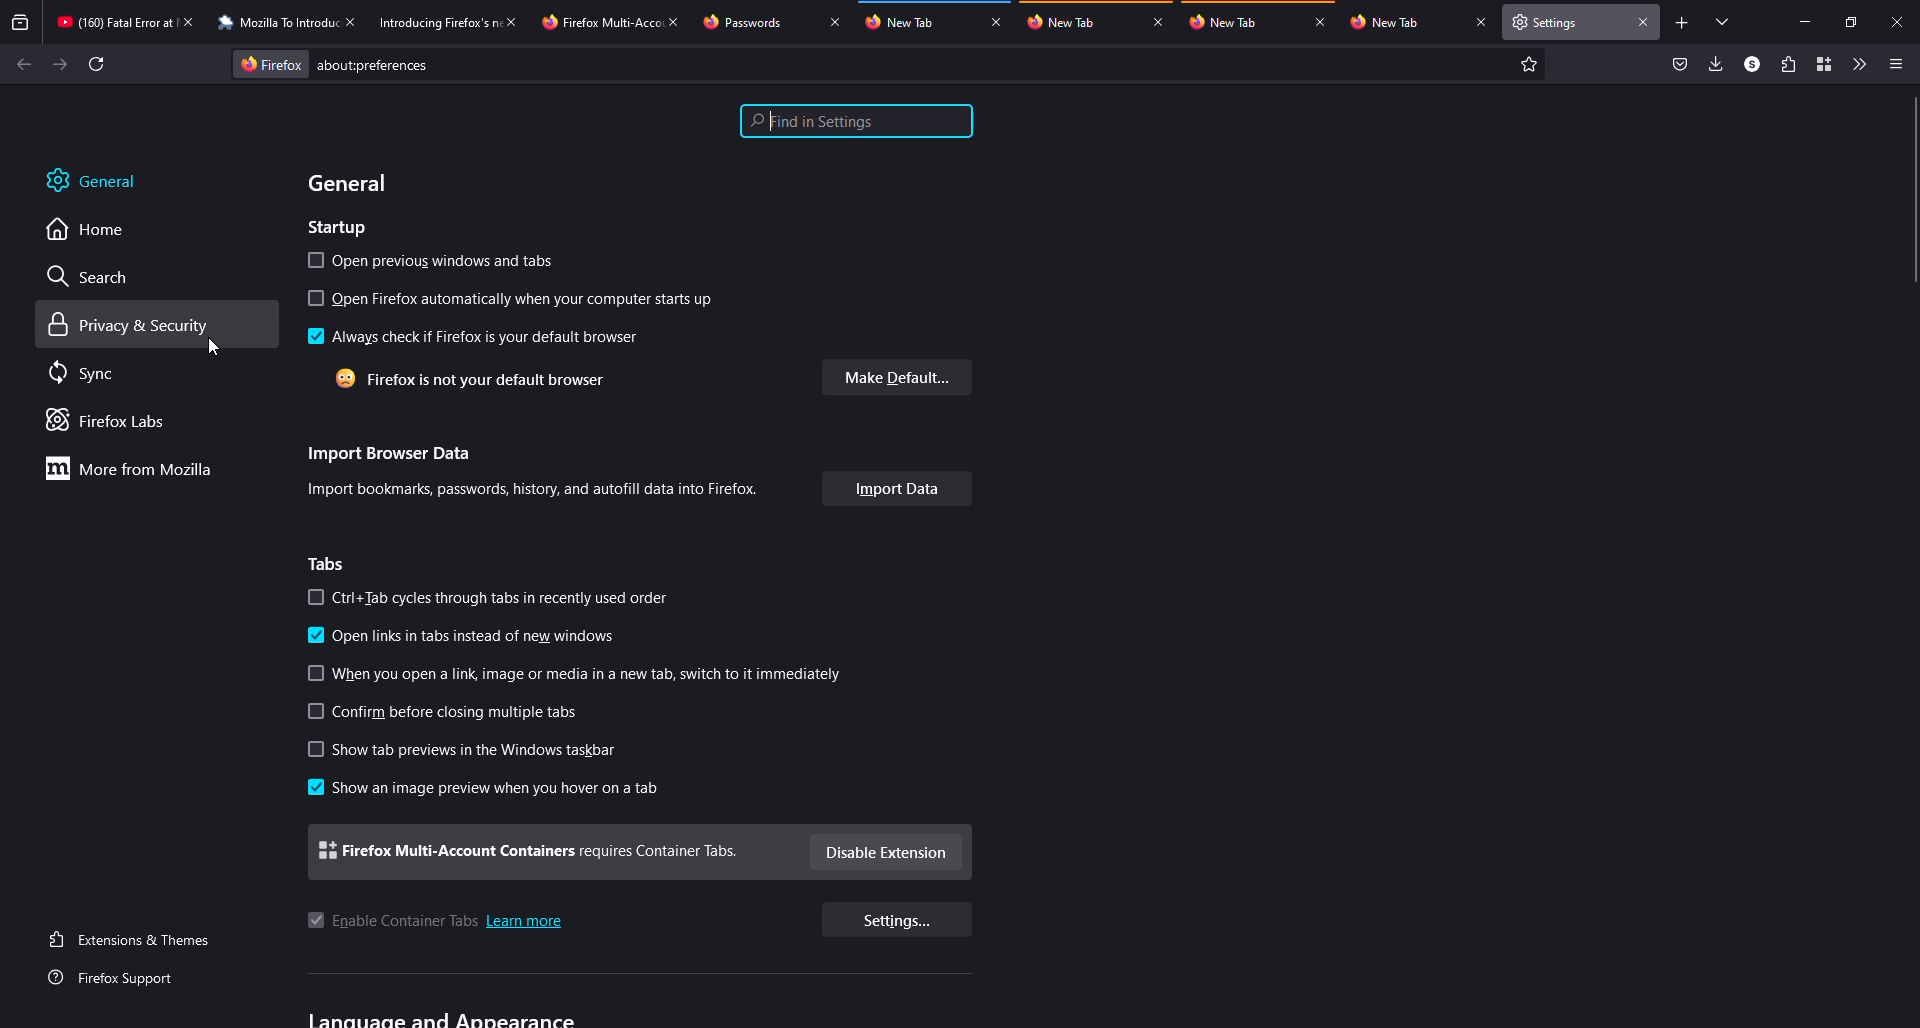 Image resolution: width=1920 pixels, height=1028 pixels. I want to click on select, so click(315, 597).